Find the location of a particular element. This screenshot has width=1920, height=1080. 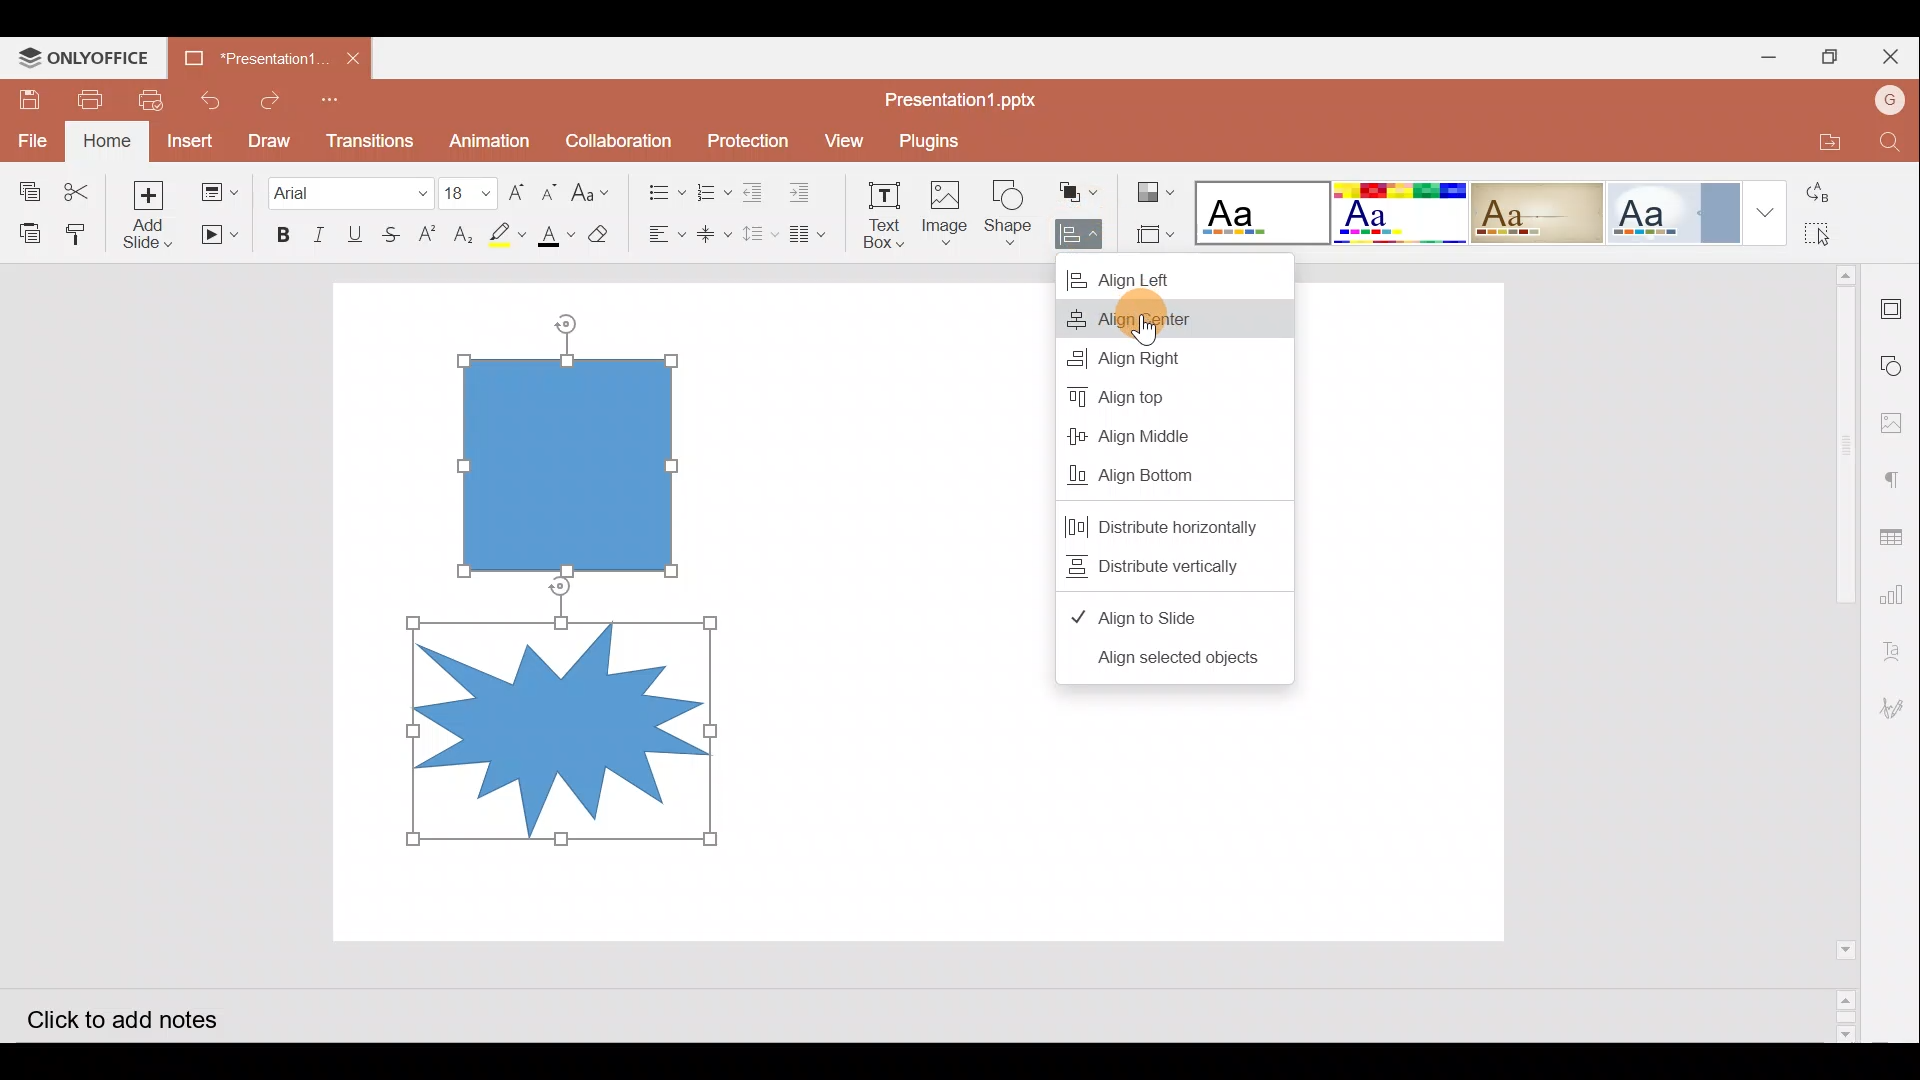

Align top is located at coordinates (1153, 397).